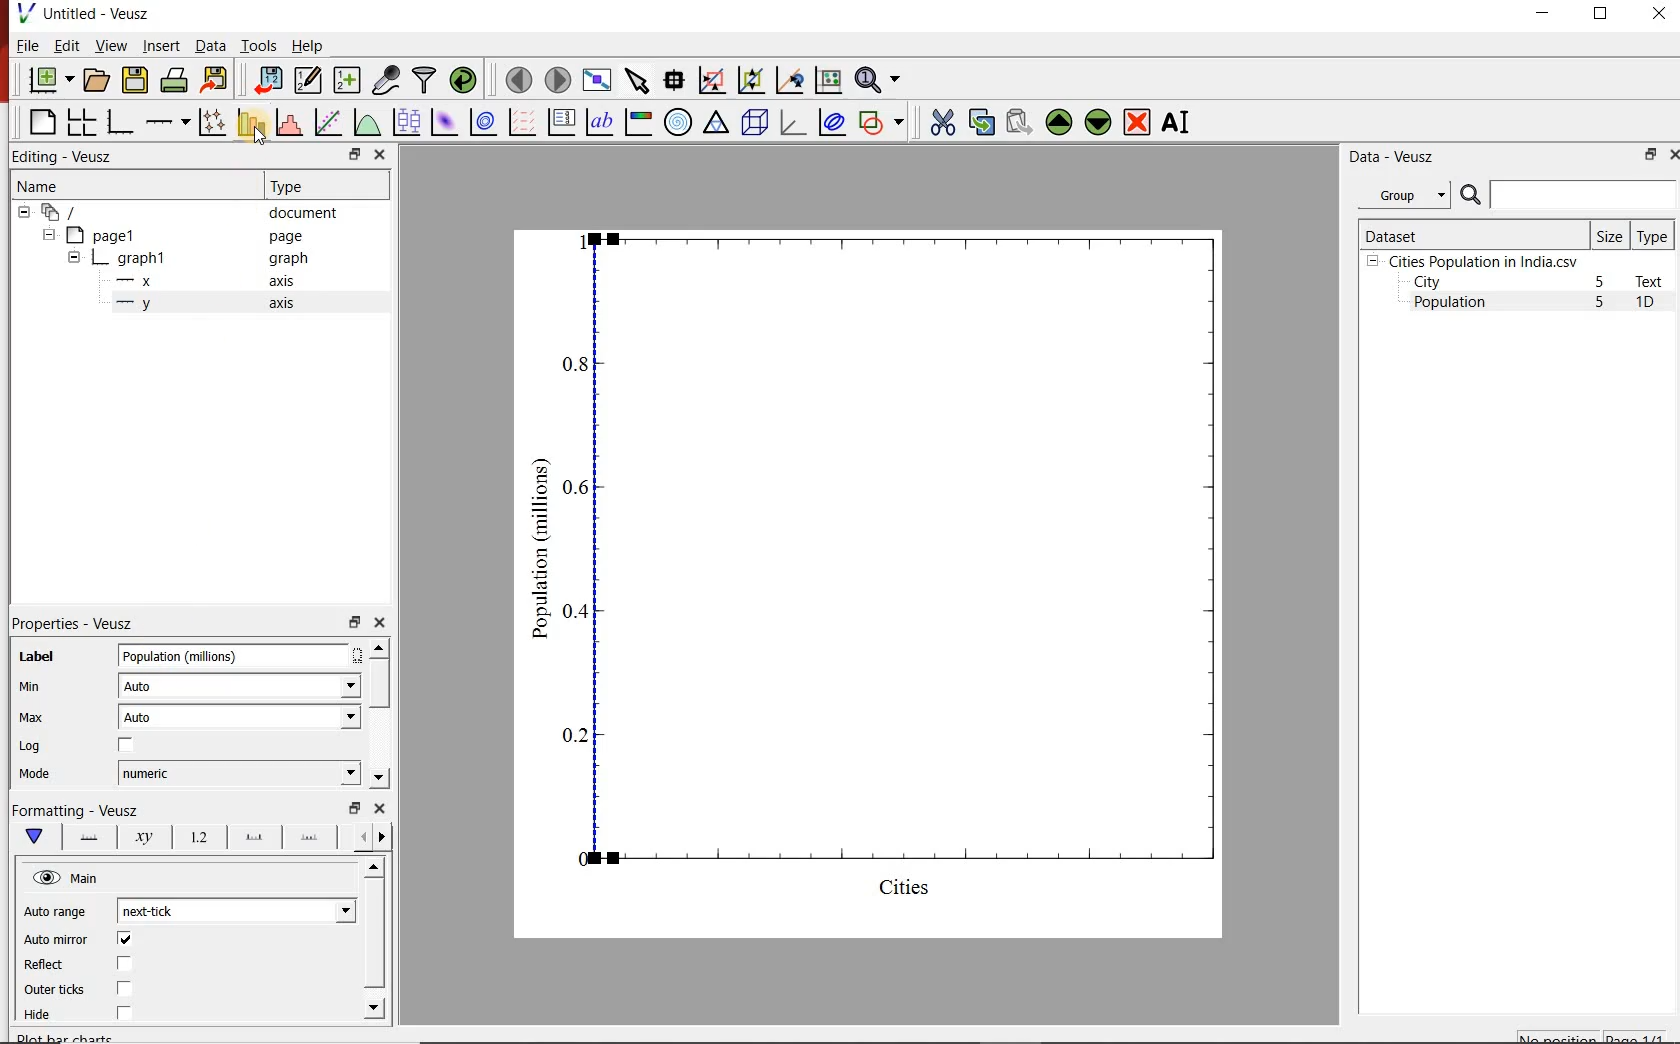  What do you see at coordinates (67, 878) in the screenshot?
I see `Main` at bounding box center [67, 878].